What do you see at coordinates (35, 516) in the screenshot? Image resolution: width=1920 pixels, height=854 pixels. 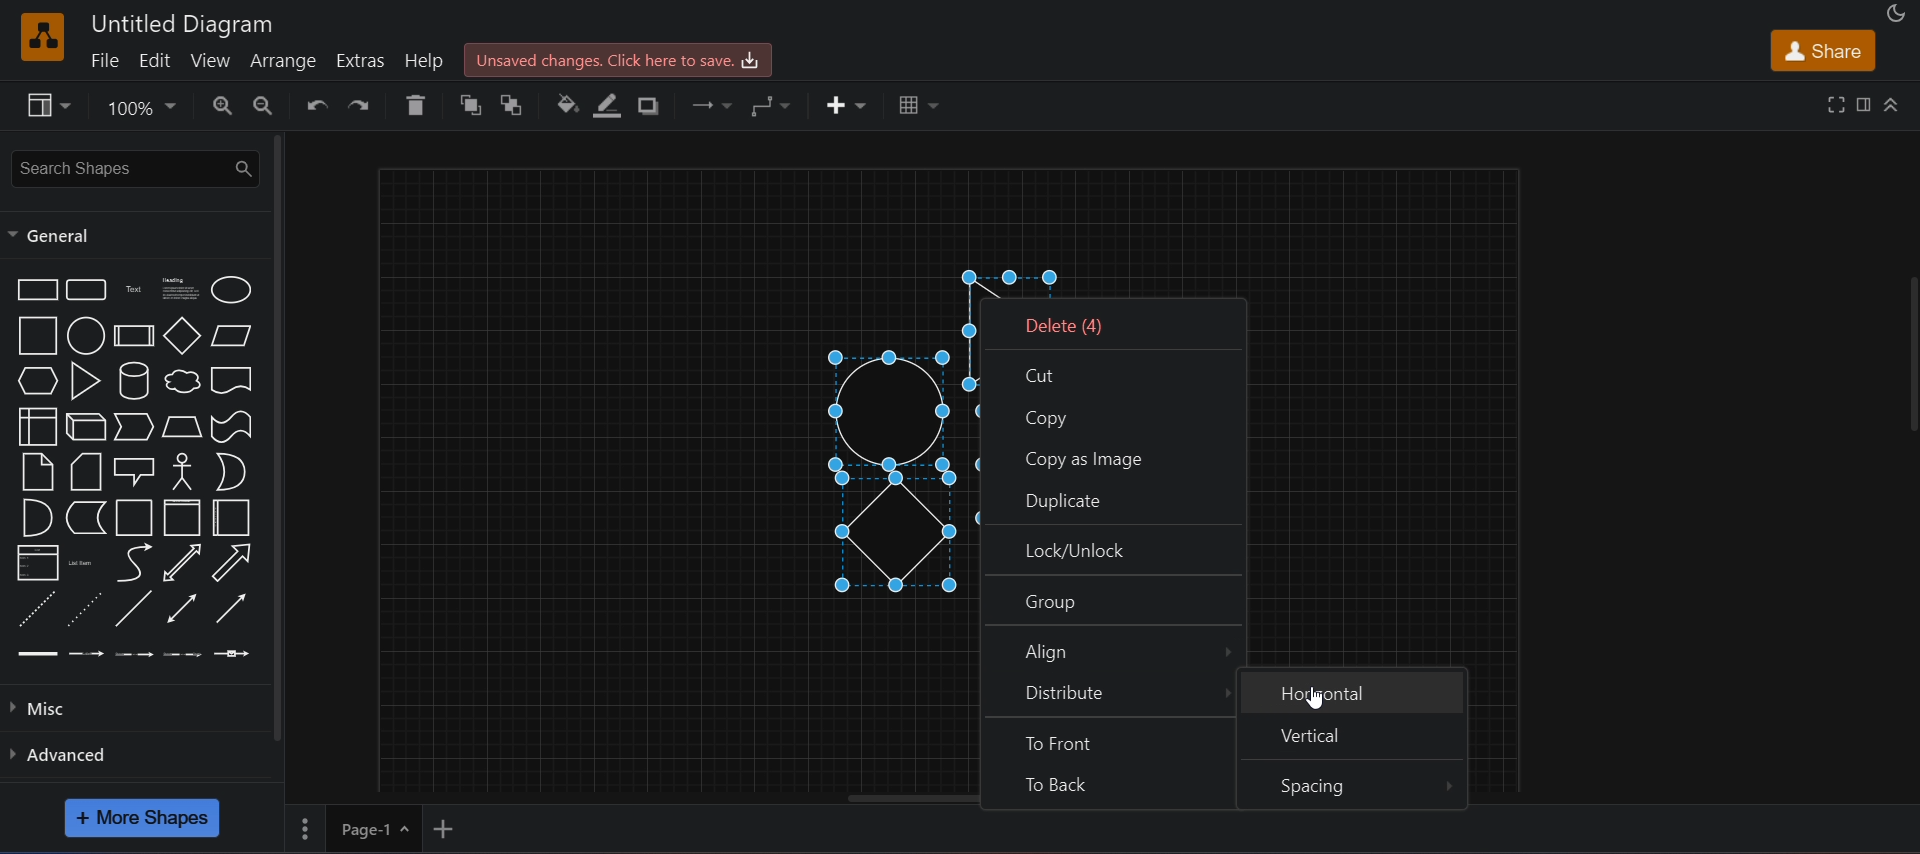 I see `and` at bounding box center [35, 516].